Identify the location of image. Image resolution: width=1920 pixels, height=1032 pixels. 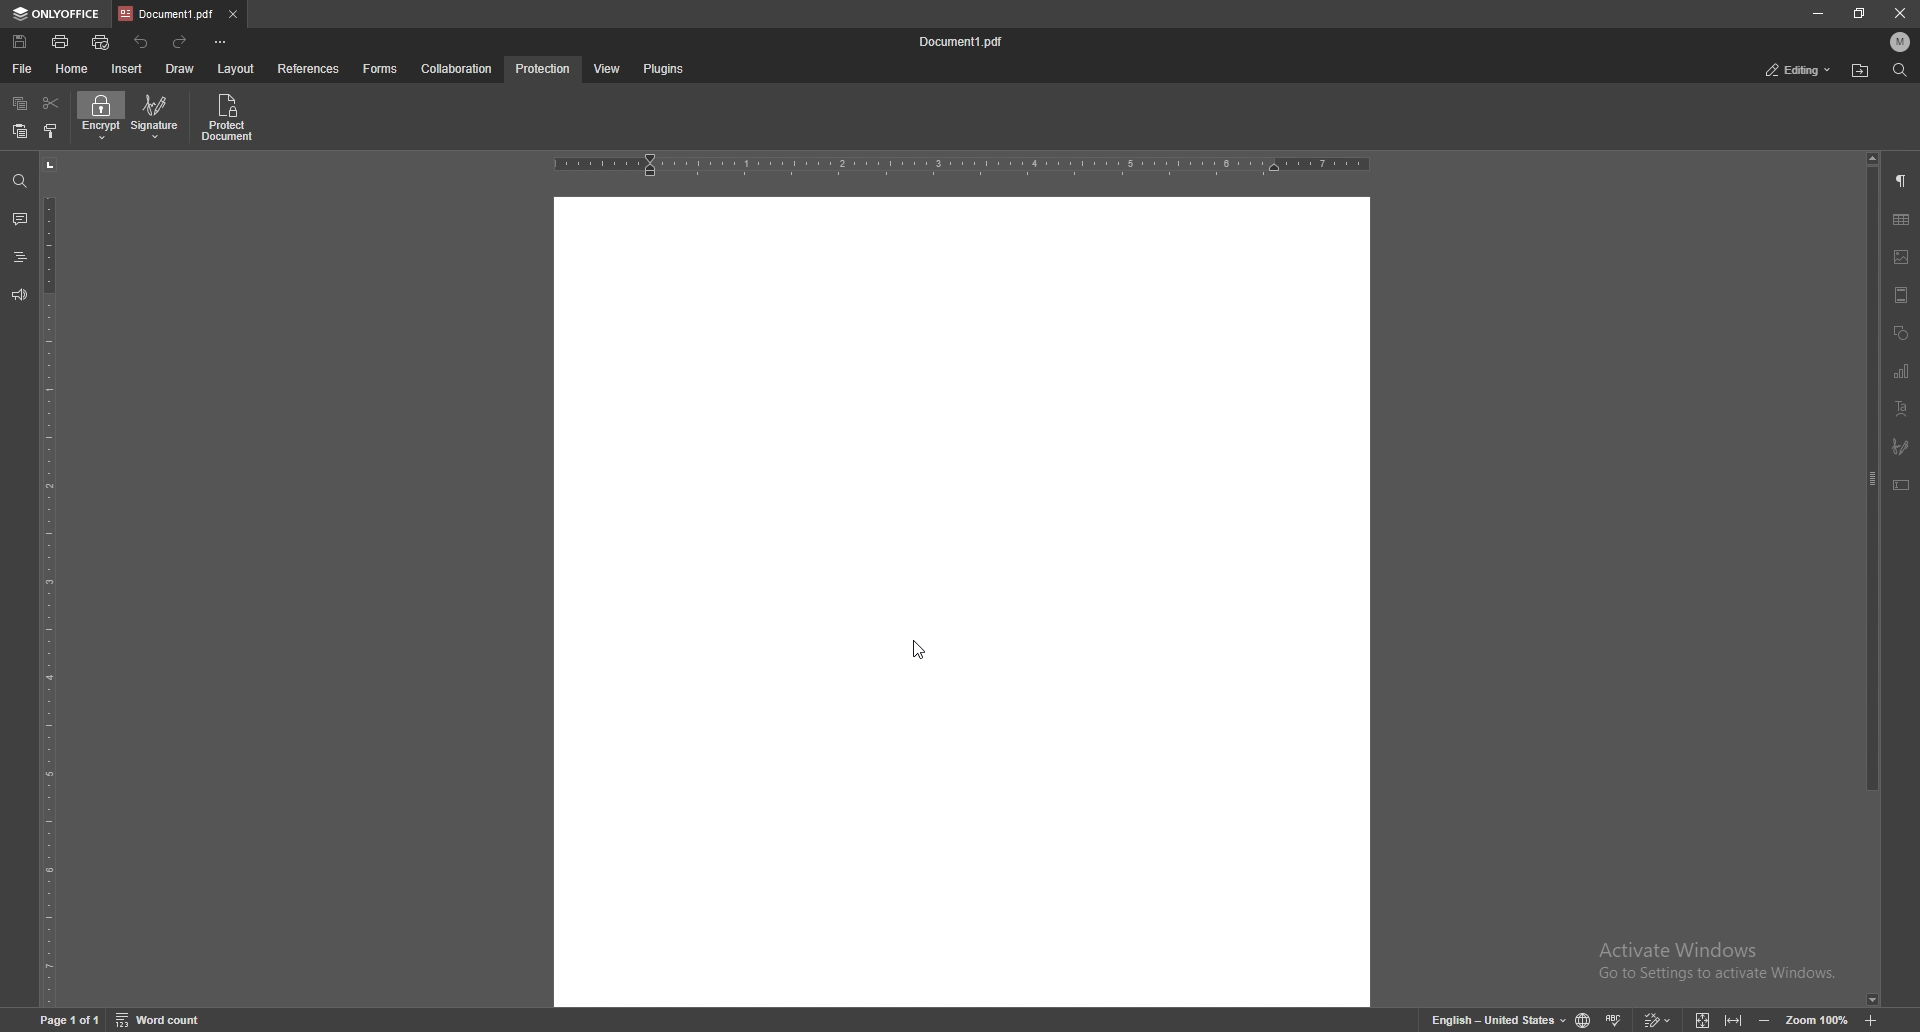
(1902, 257).